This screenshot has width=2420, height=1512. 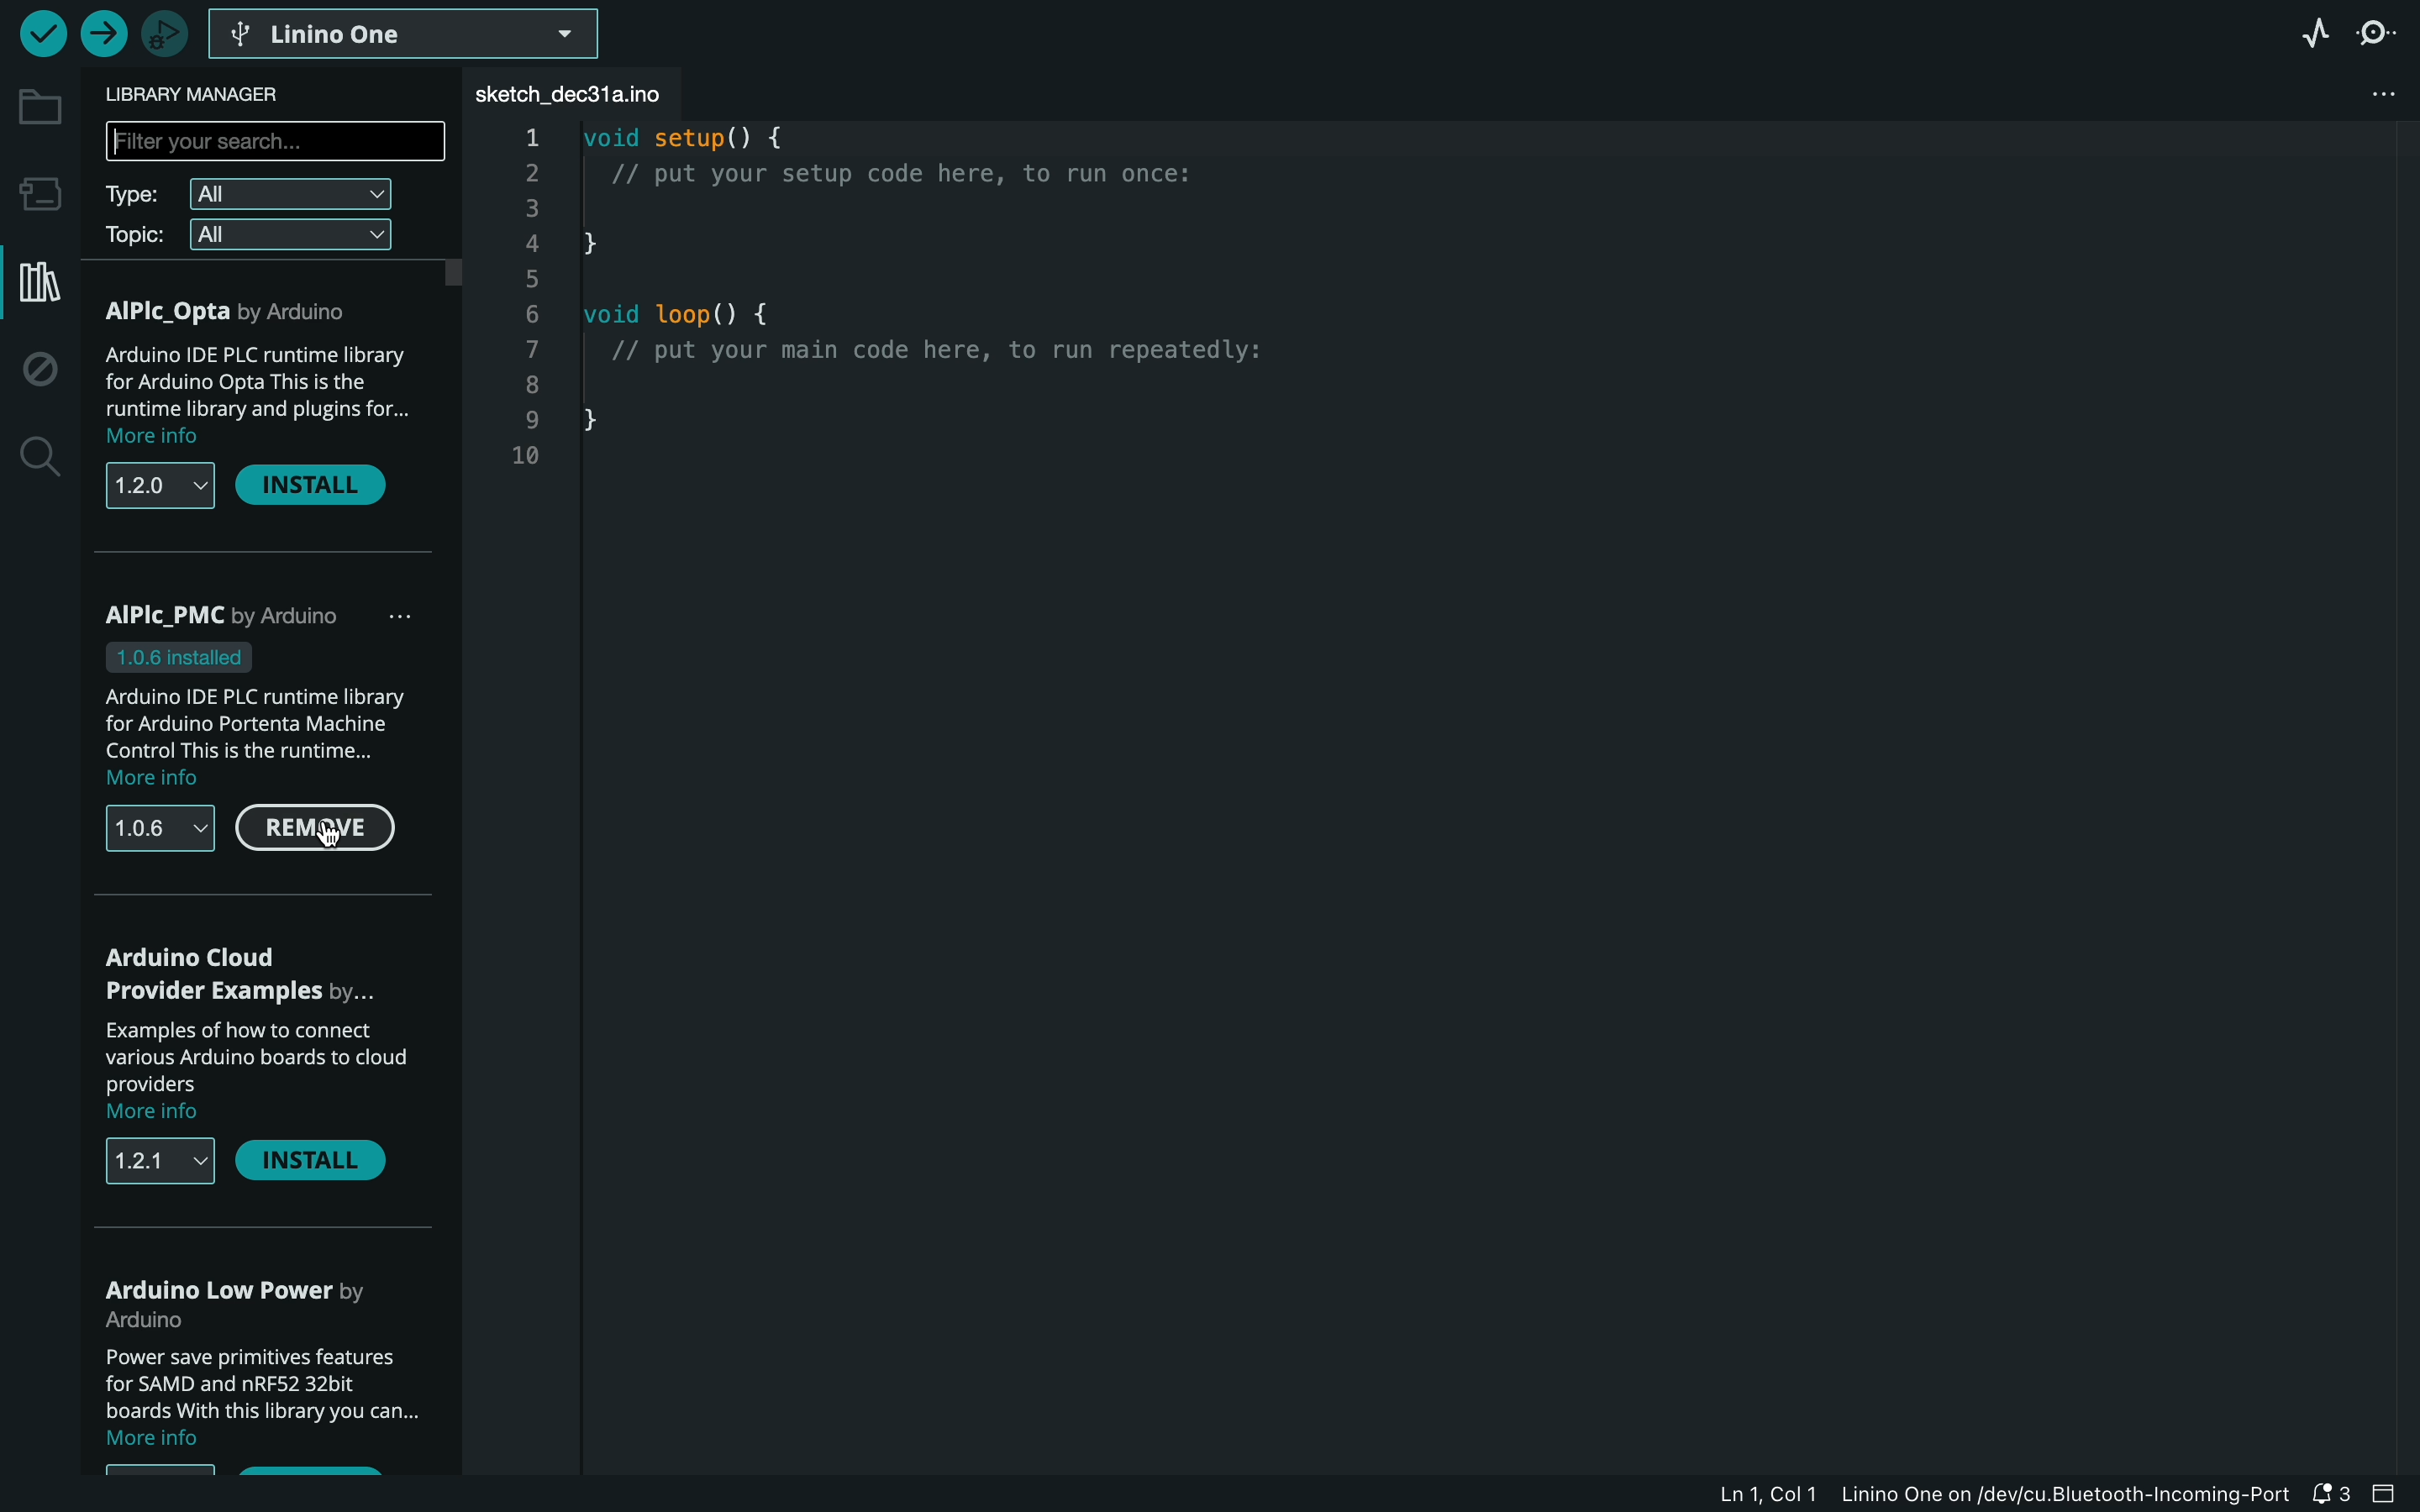 What do you see at coordinates (161, 1160) in the screenshot?
I see `versions` at bounding box center [161, 1160].